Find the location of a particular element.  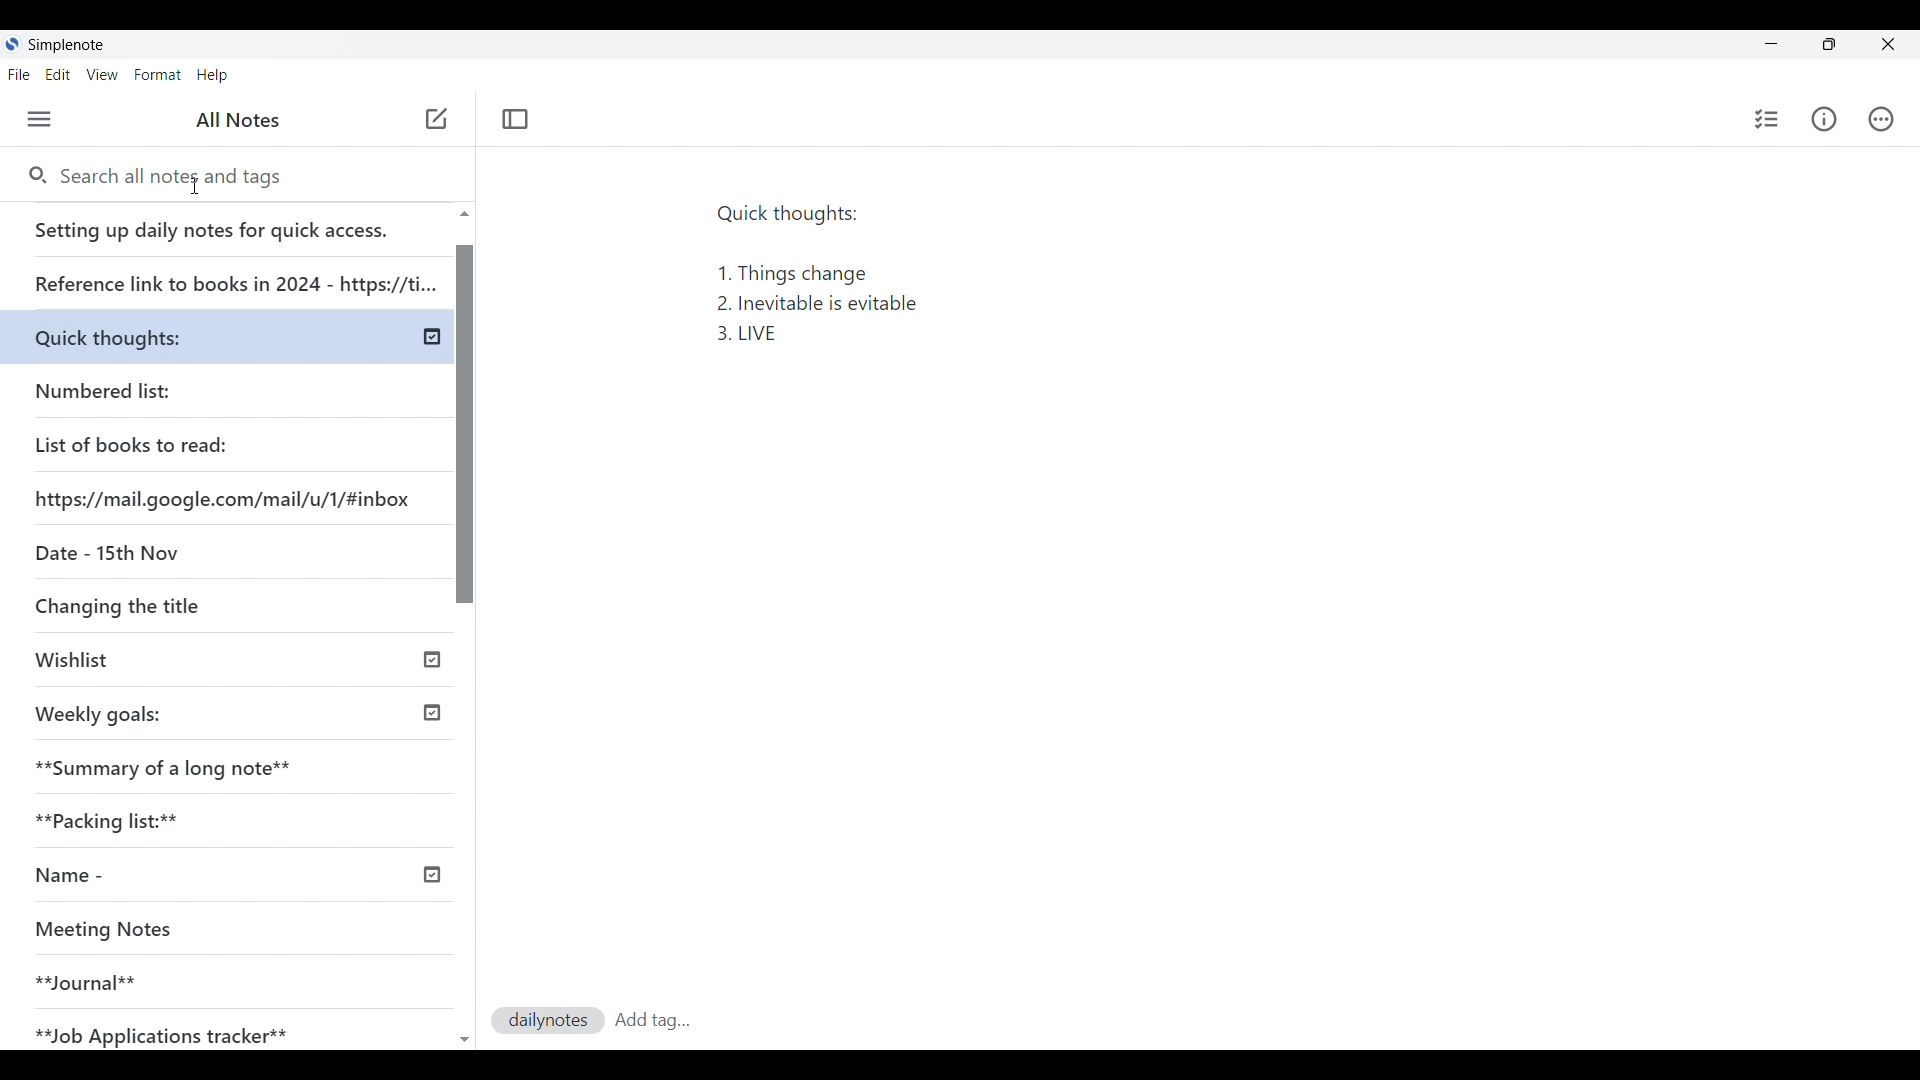

dailynotes is located at coordinates (549, 1020).